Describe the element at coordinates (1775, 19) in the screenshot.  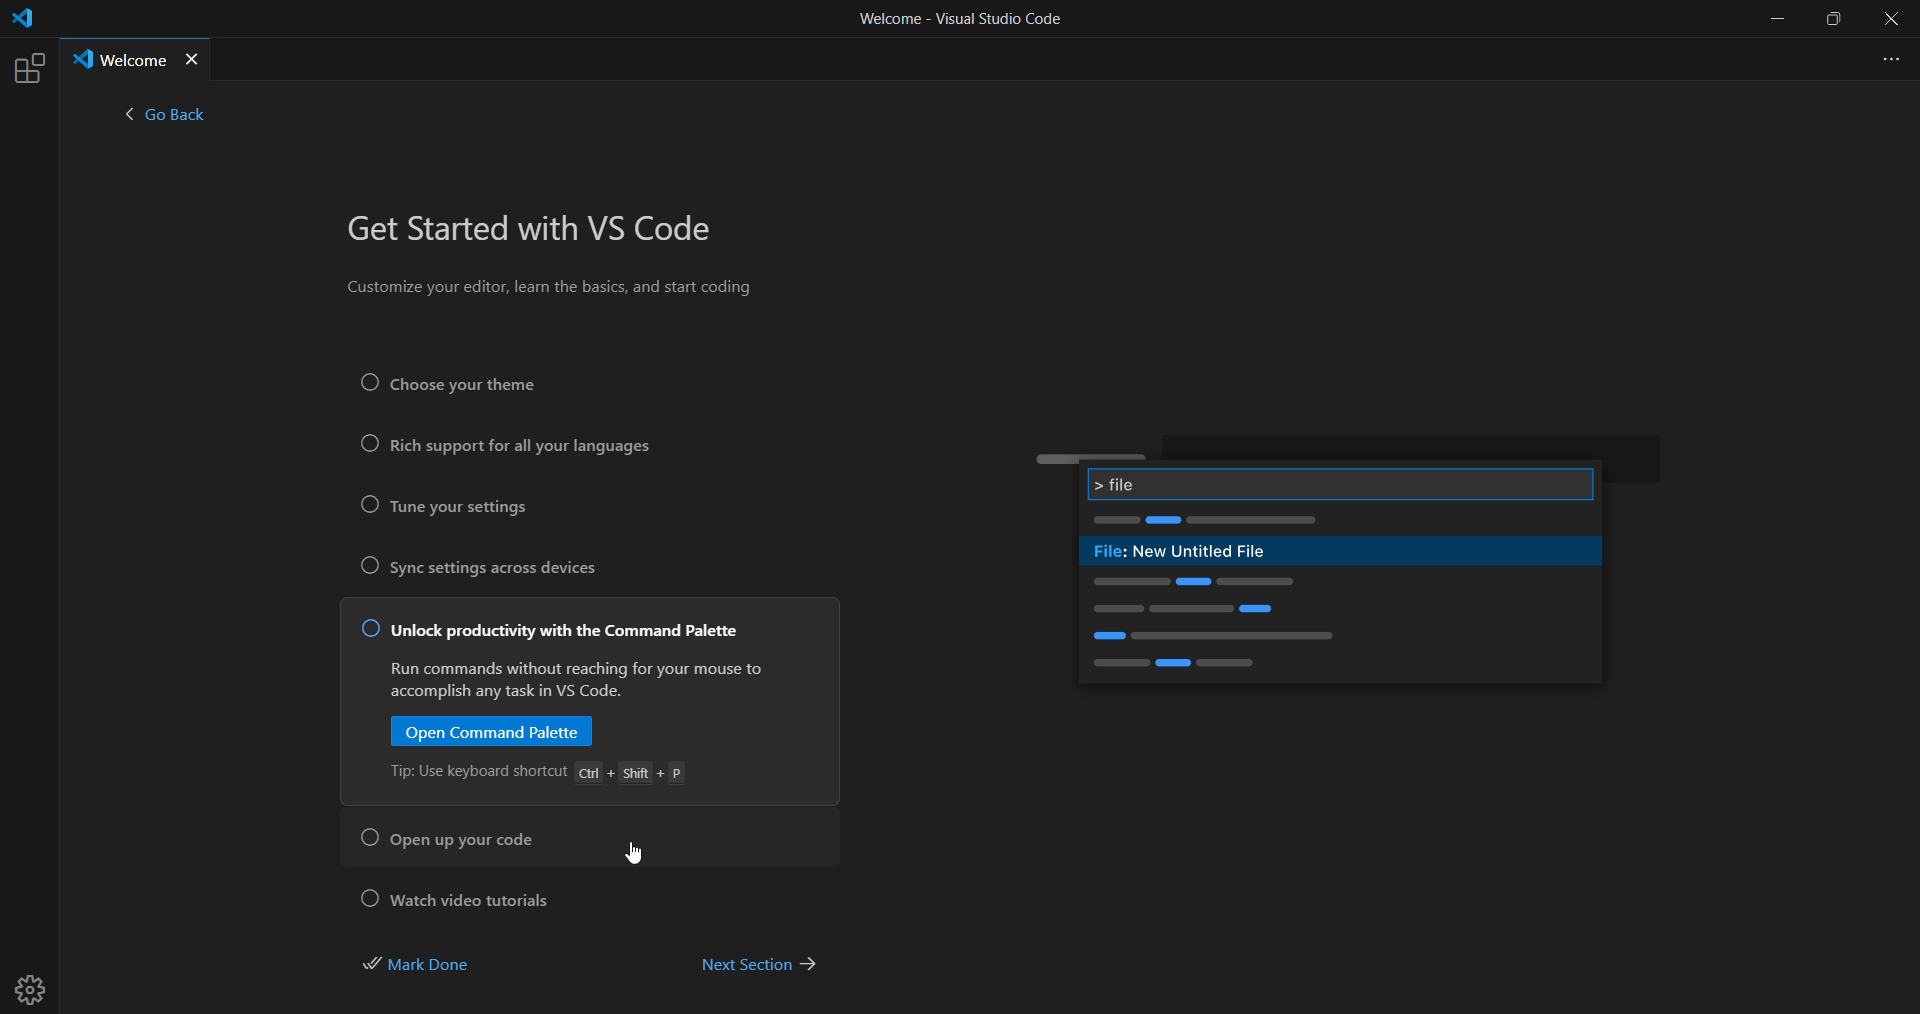
I see `minimize` at that location.